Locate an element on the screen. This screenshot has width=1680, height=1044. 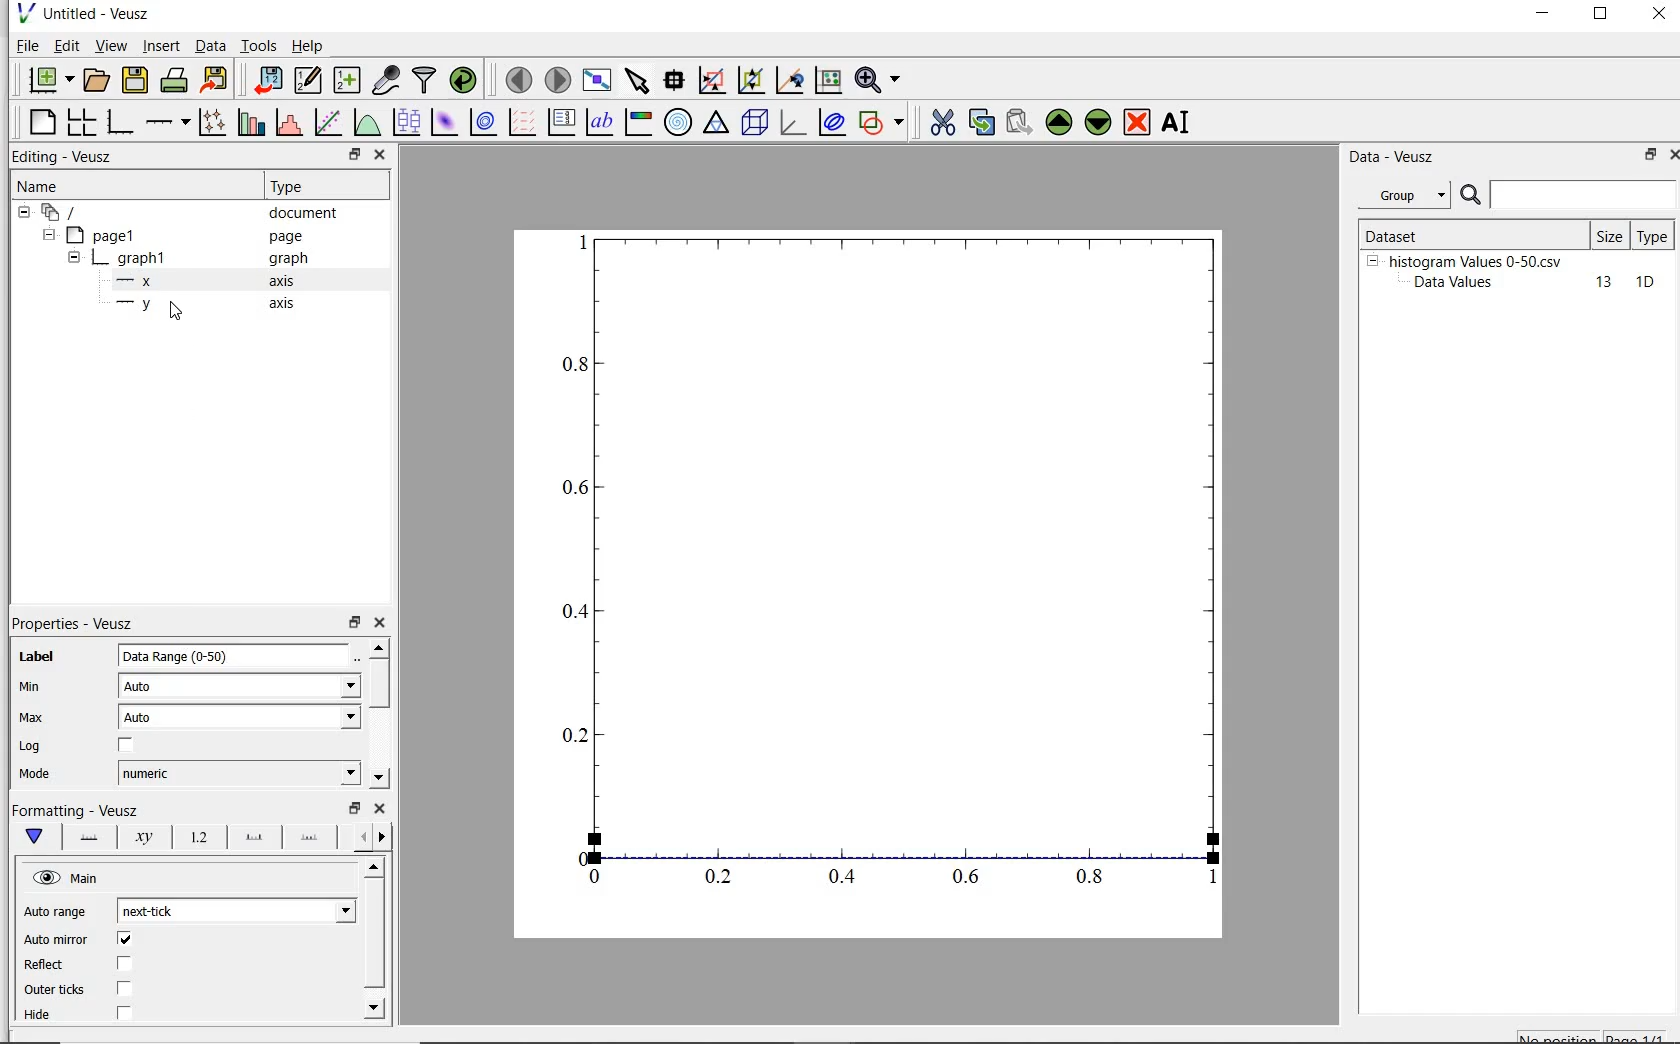
hide is located at coordinates (24, 213).